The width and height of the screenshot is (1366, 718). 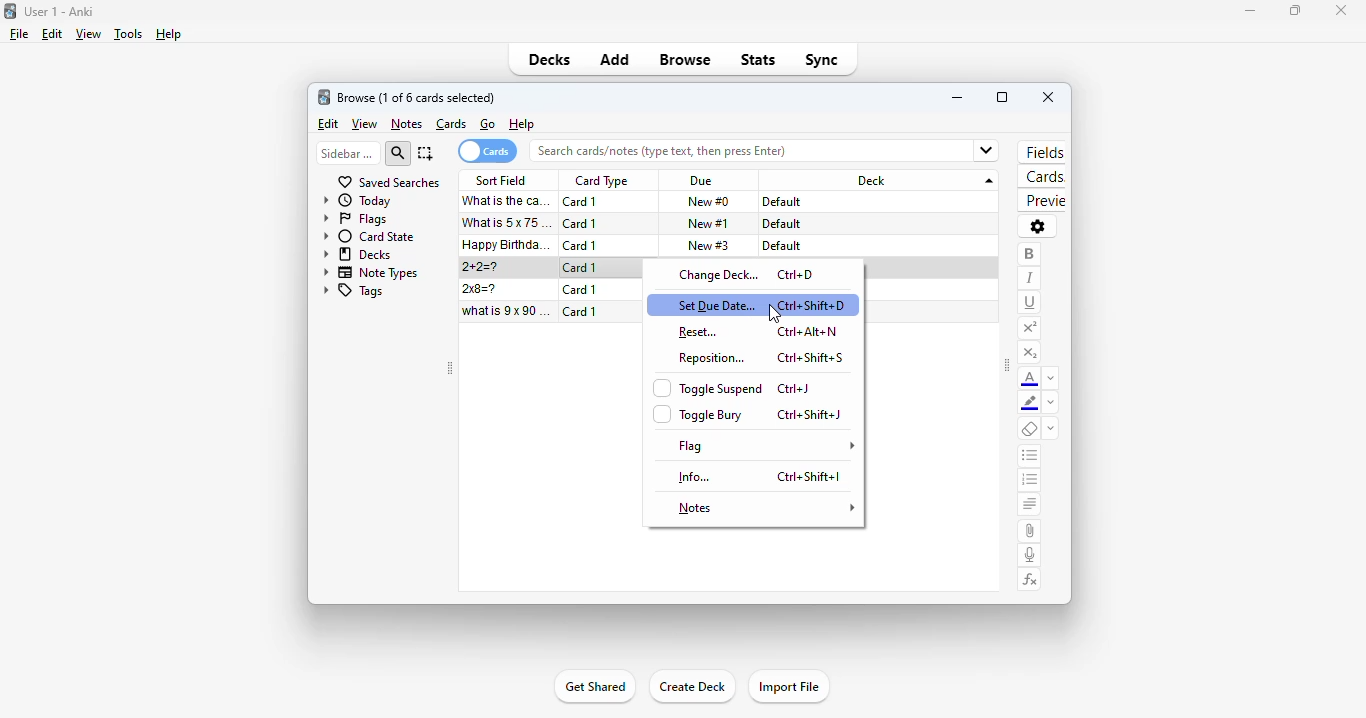 What do you see at coordinates (1037, 226) in the screenshot?
I see `options` at bounding box center [1037, 226].